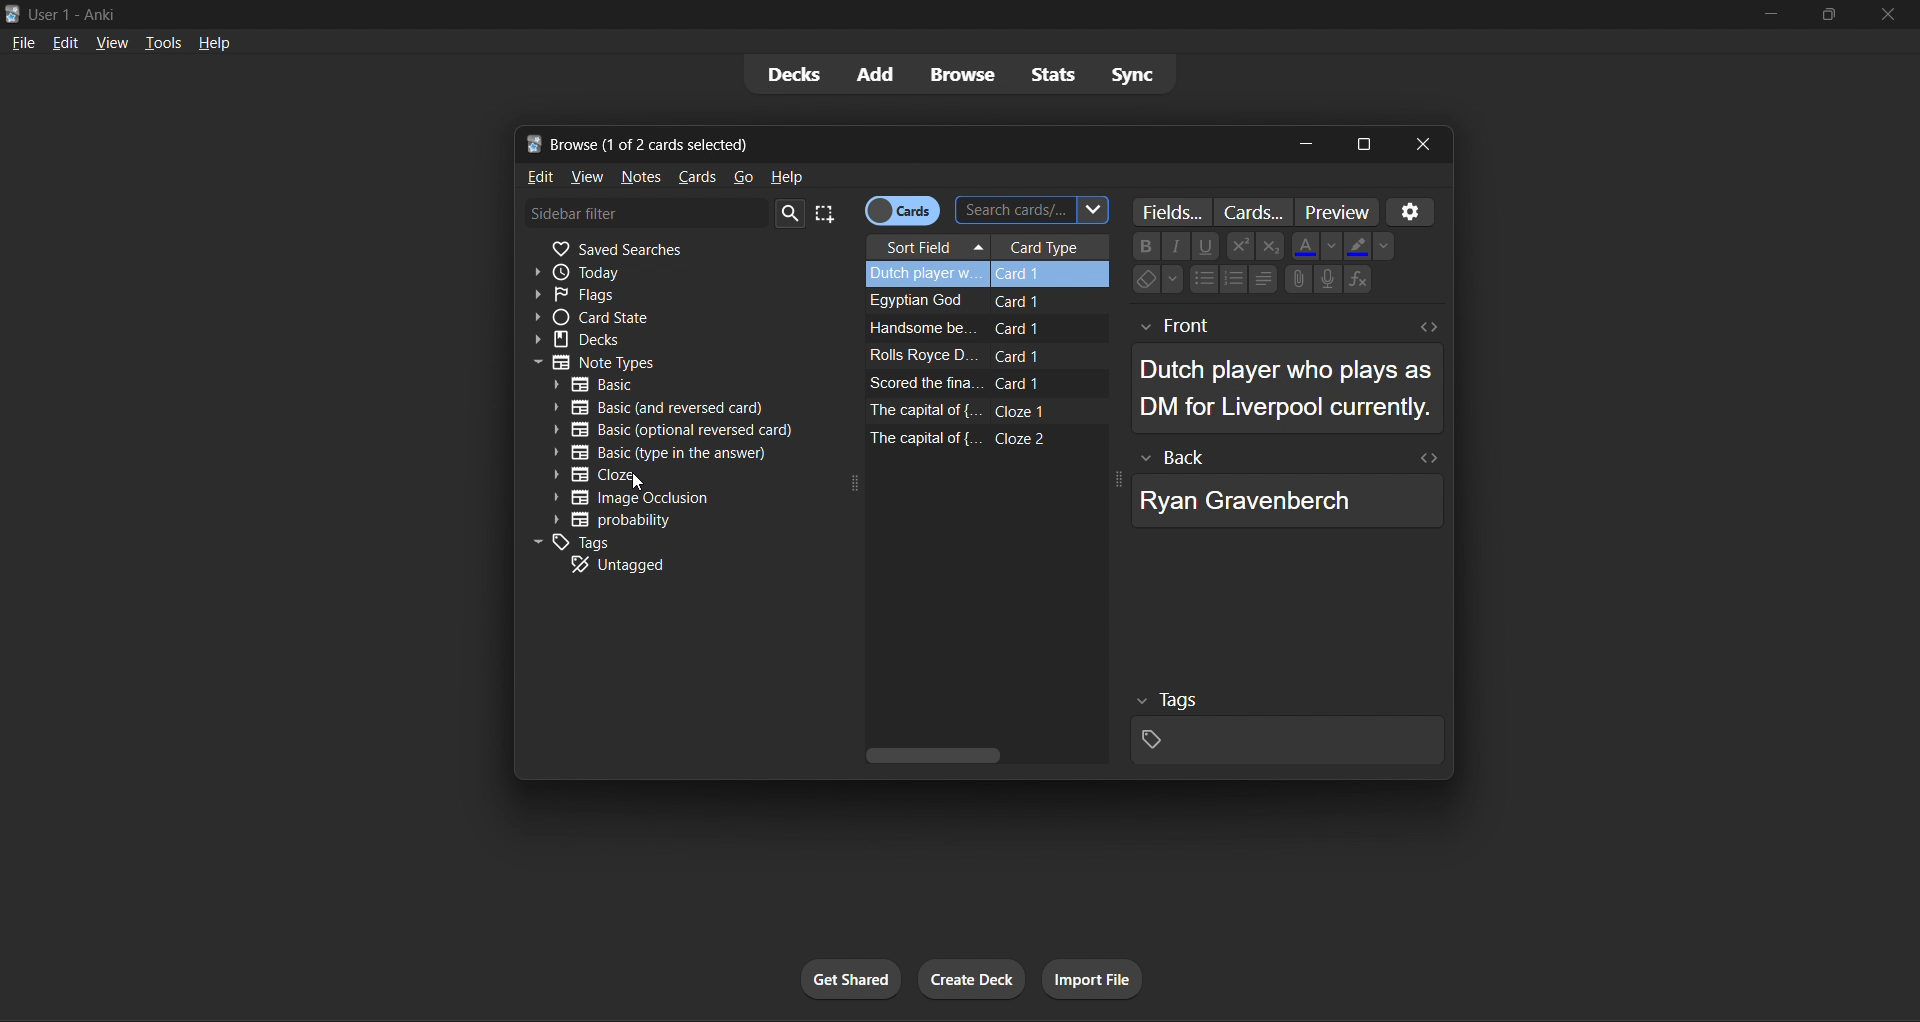 This screenshot has height=1022, width=1920. I want to click on stats, so click(1052, 76).